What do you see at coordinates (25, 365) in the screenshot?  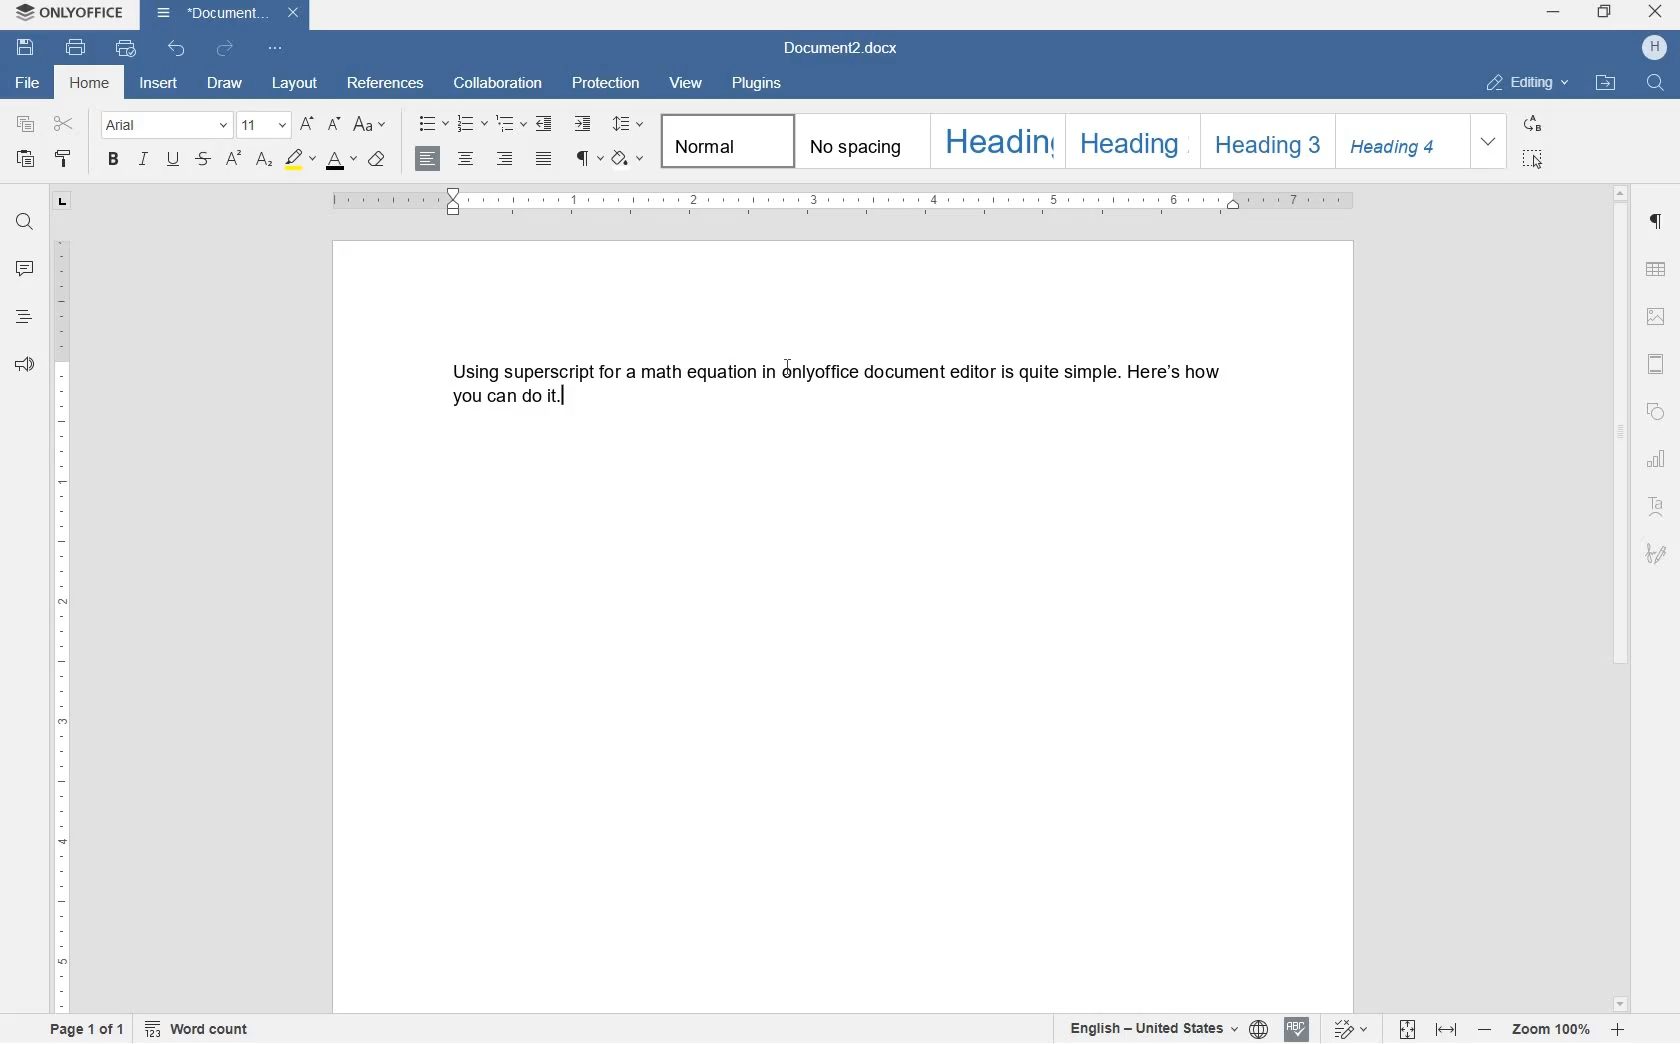 I see `feedback & support` at bounding box center [25, 365].